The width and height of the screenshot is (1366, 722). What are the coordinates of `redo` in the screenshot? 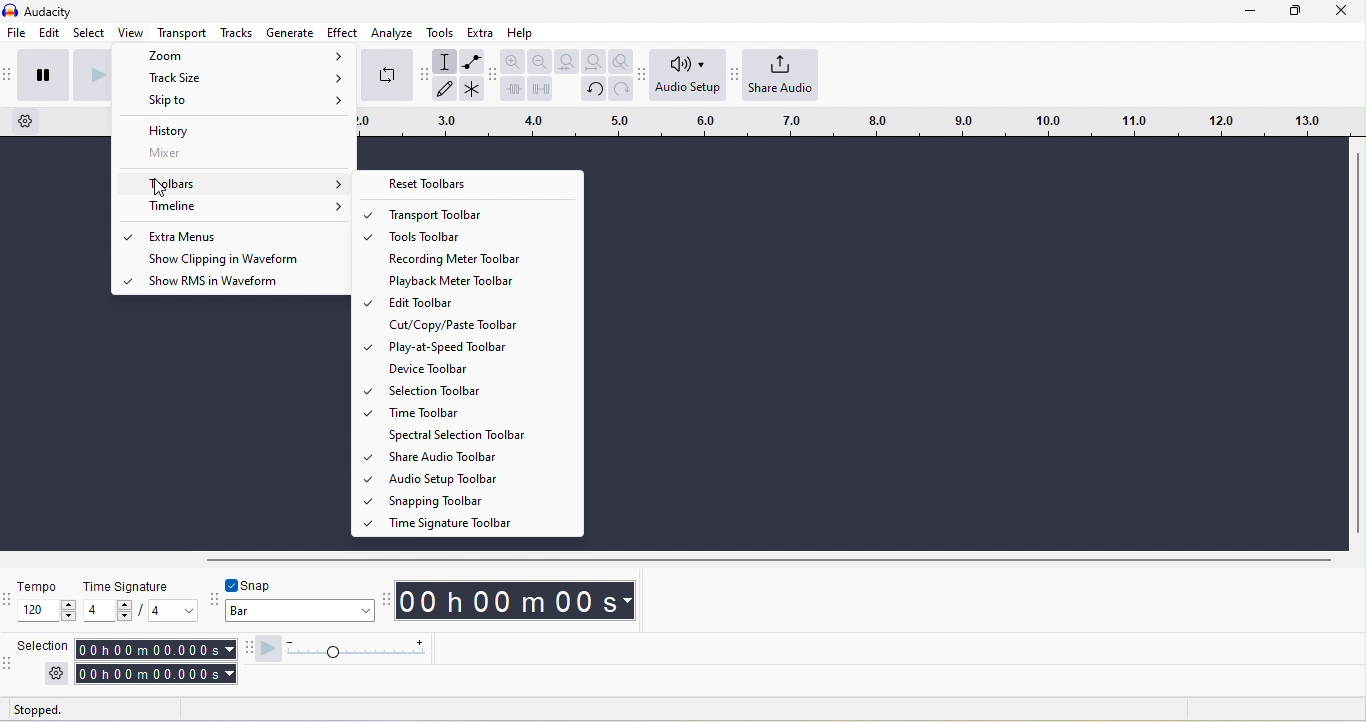 It's located at (621, 89).